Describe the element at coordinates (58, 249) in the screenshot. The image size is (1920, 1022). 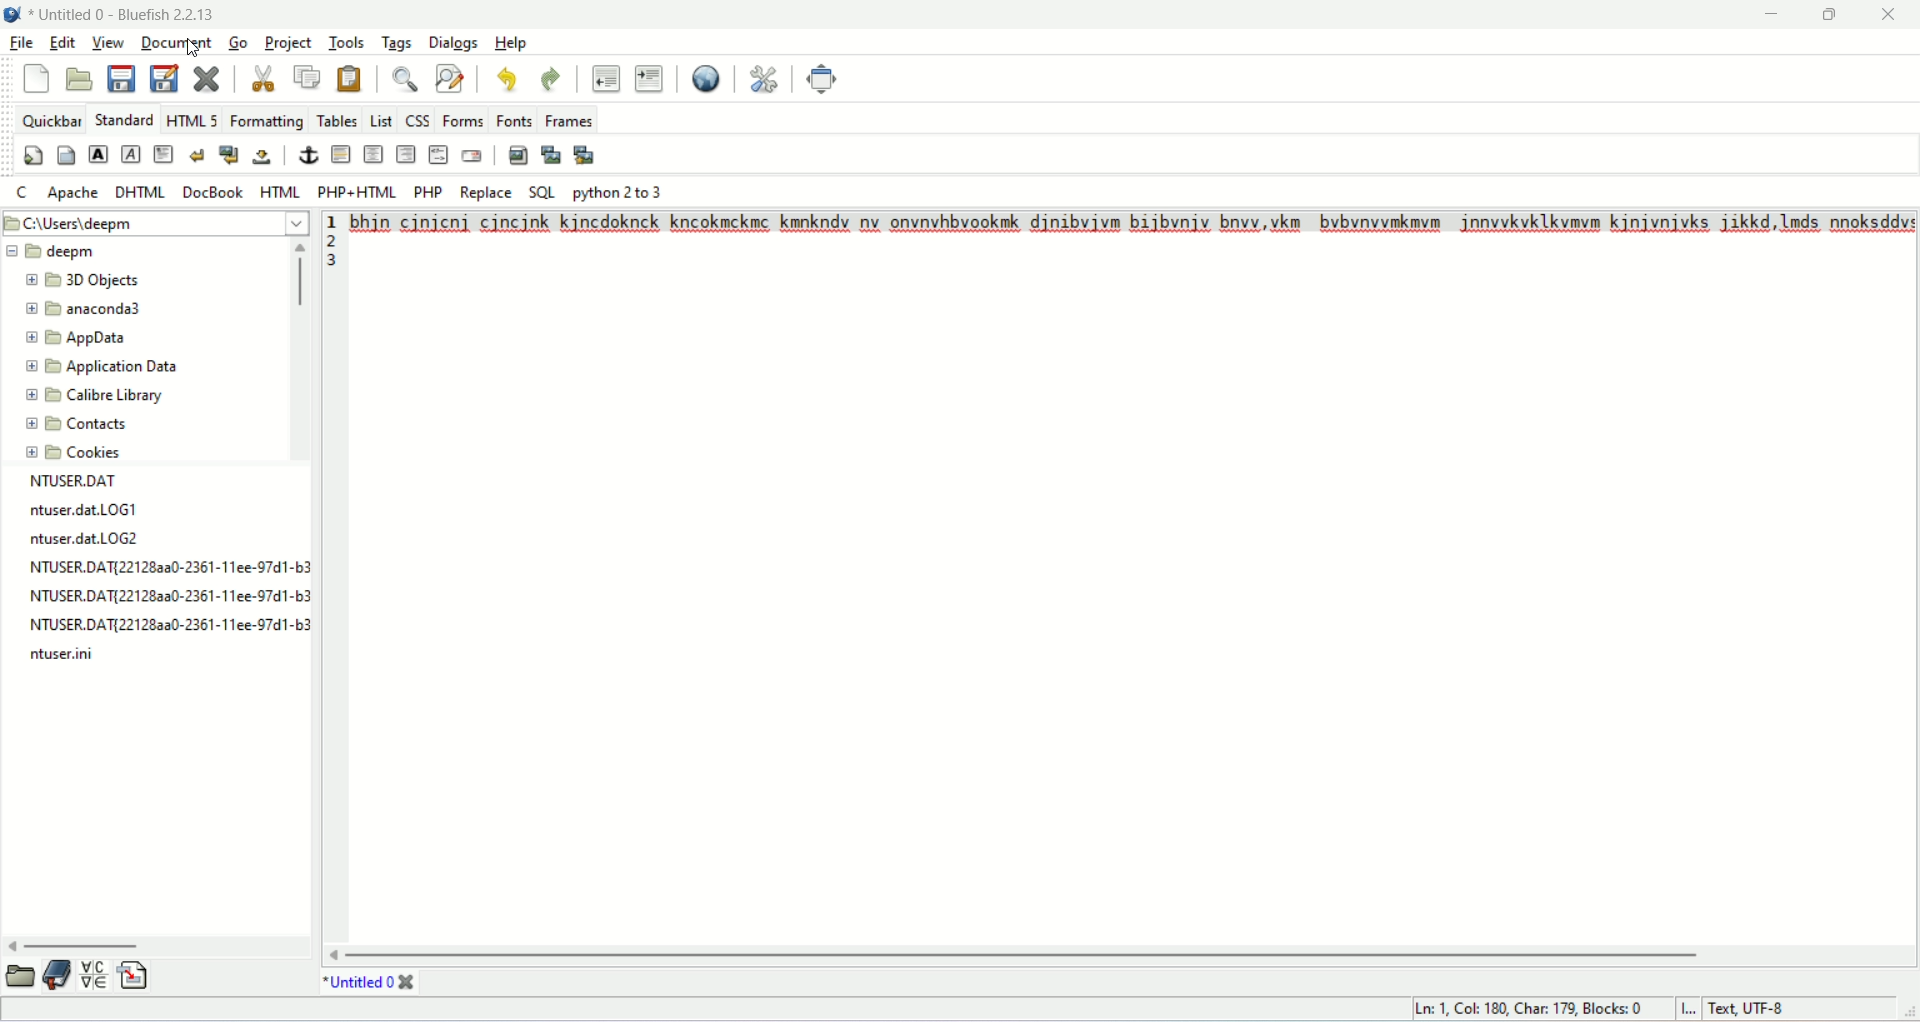
I see `deepm` at that location.